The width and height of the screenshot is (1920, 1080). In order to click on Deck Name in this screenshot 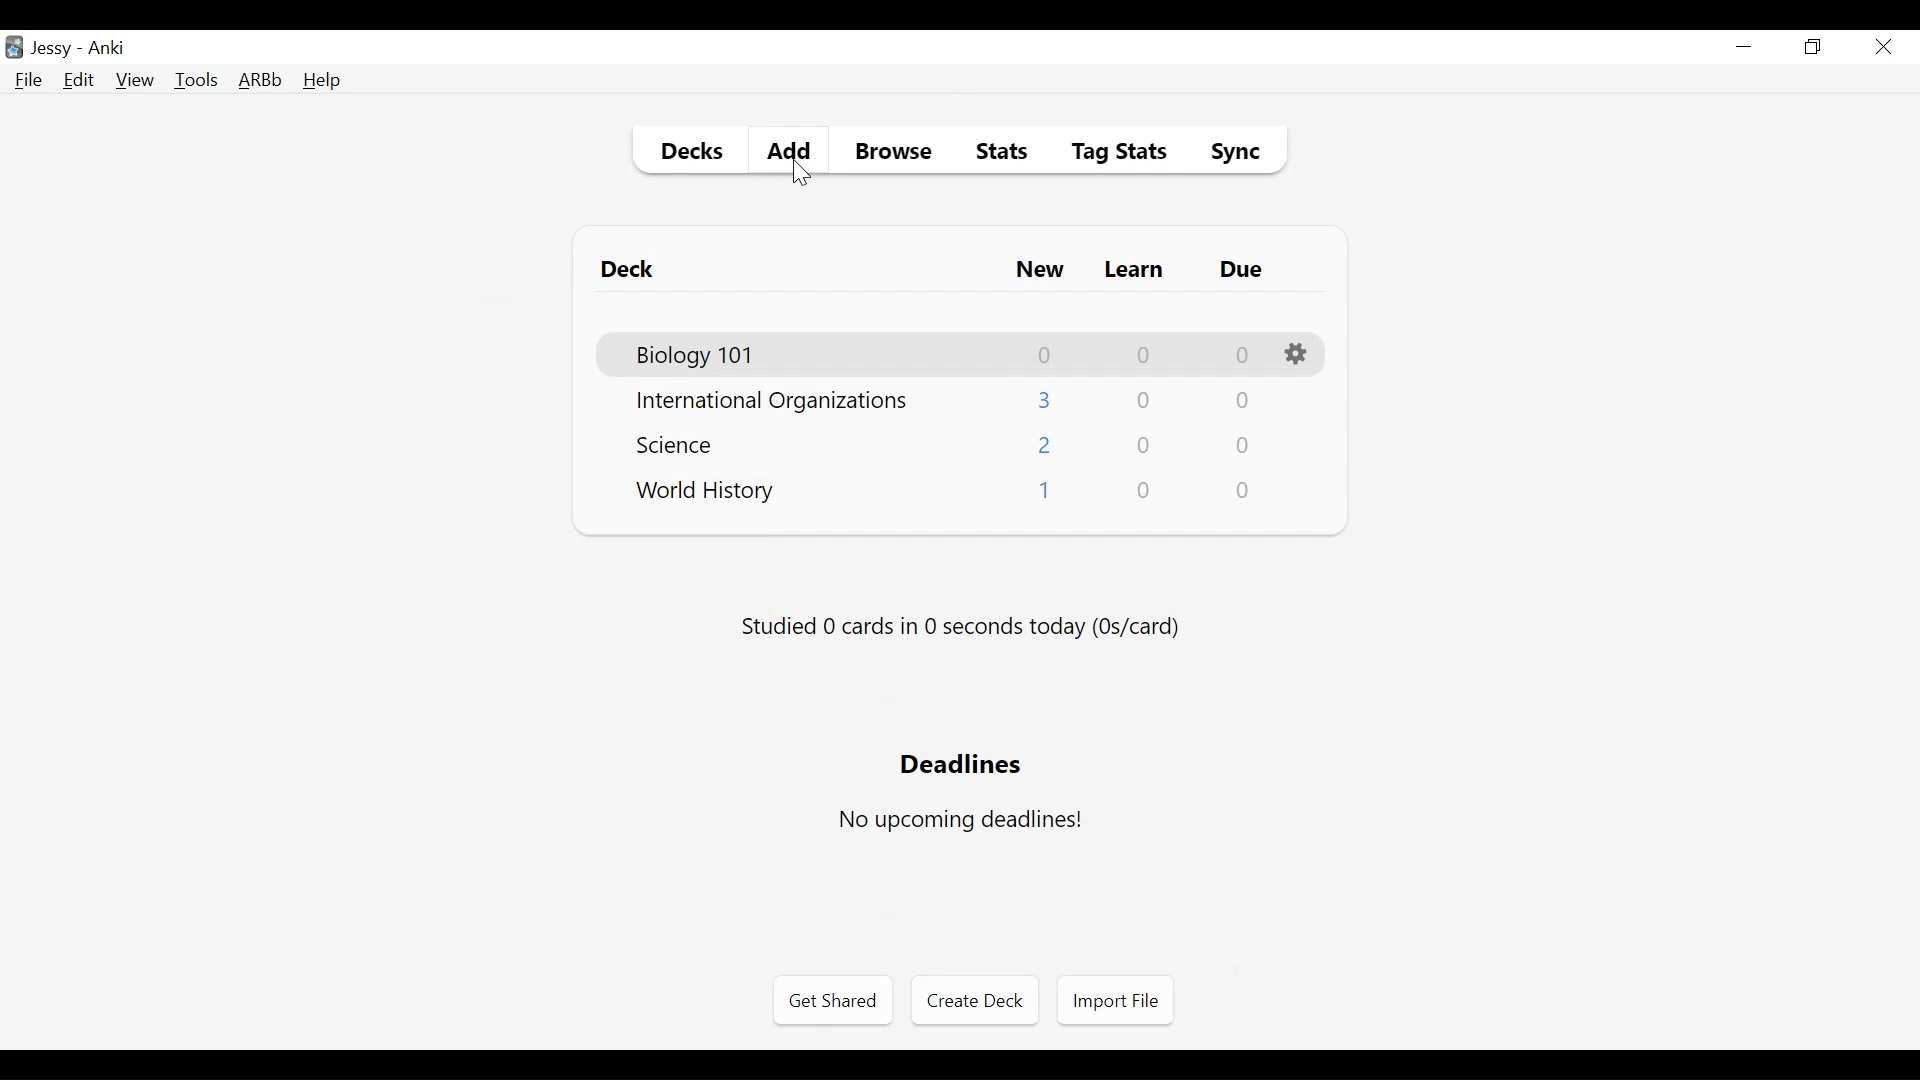, I will do `click(681, 444)`.